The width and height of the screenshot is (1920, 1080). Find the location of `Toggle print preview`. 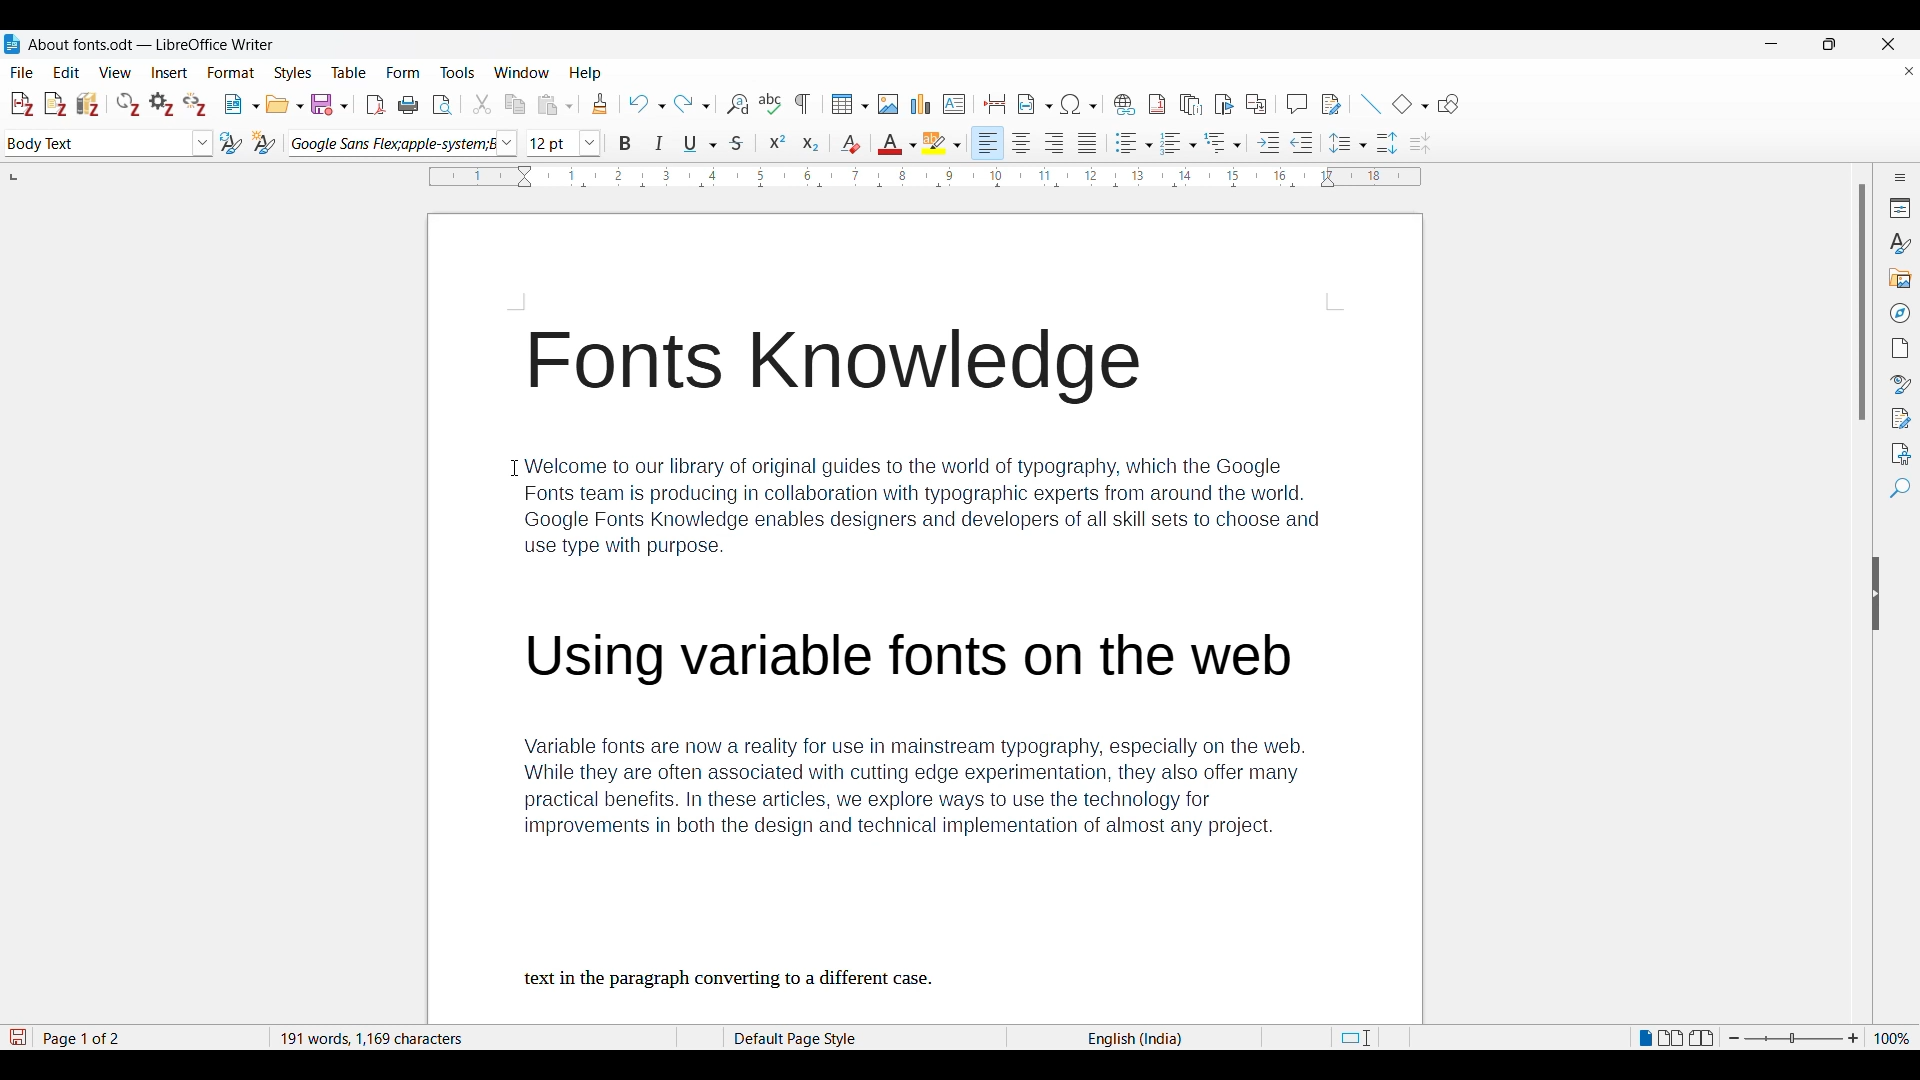

Toggle print preview is located at coordinates (442, 105).